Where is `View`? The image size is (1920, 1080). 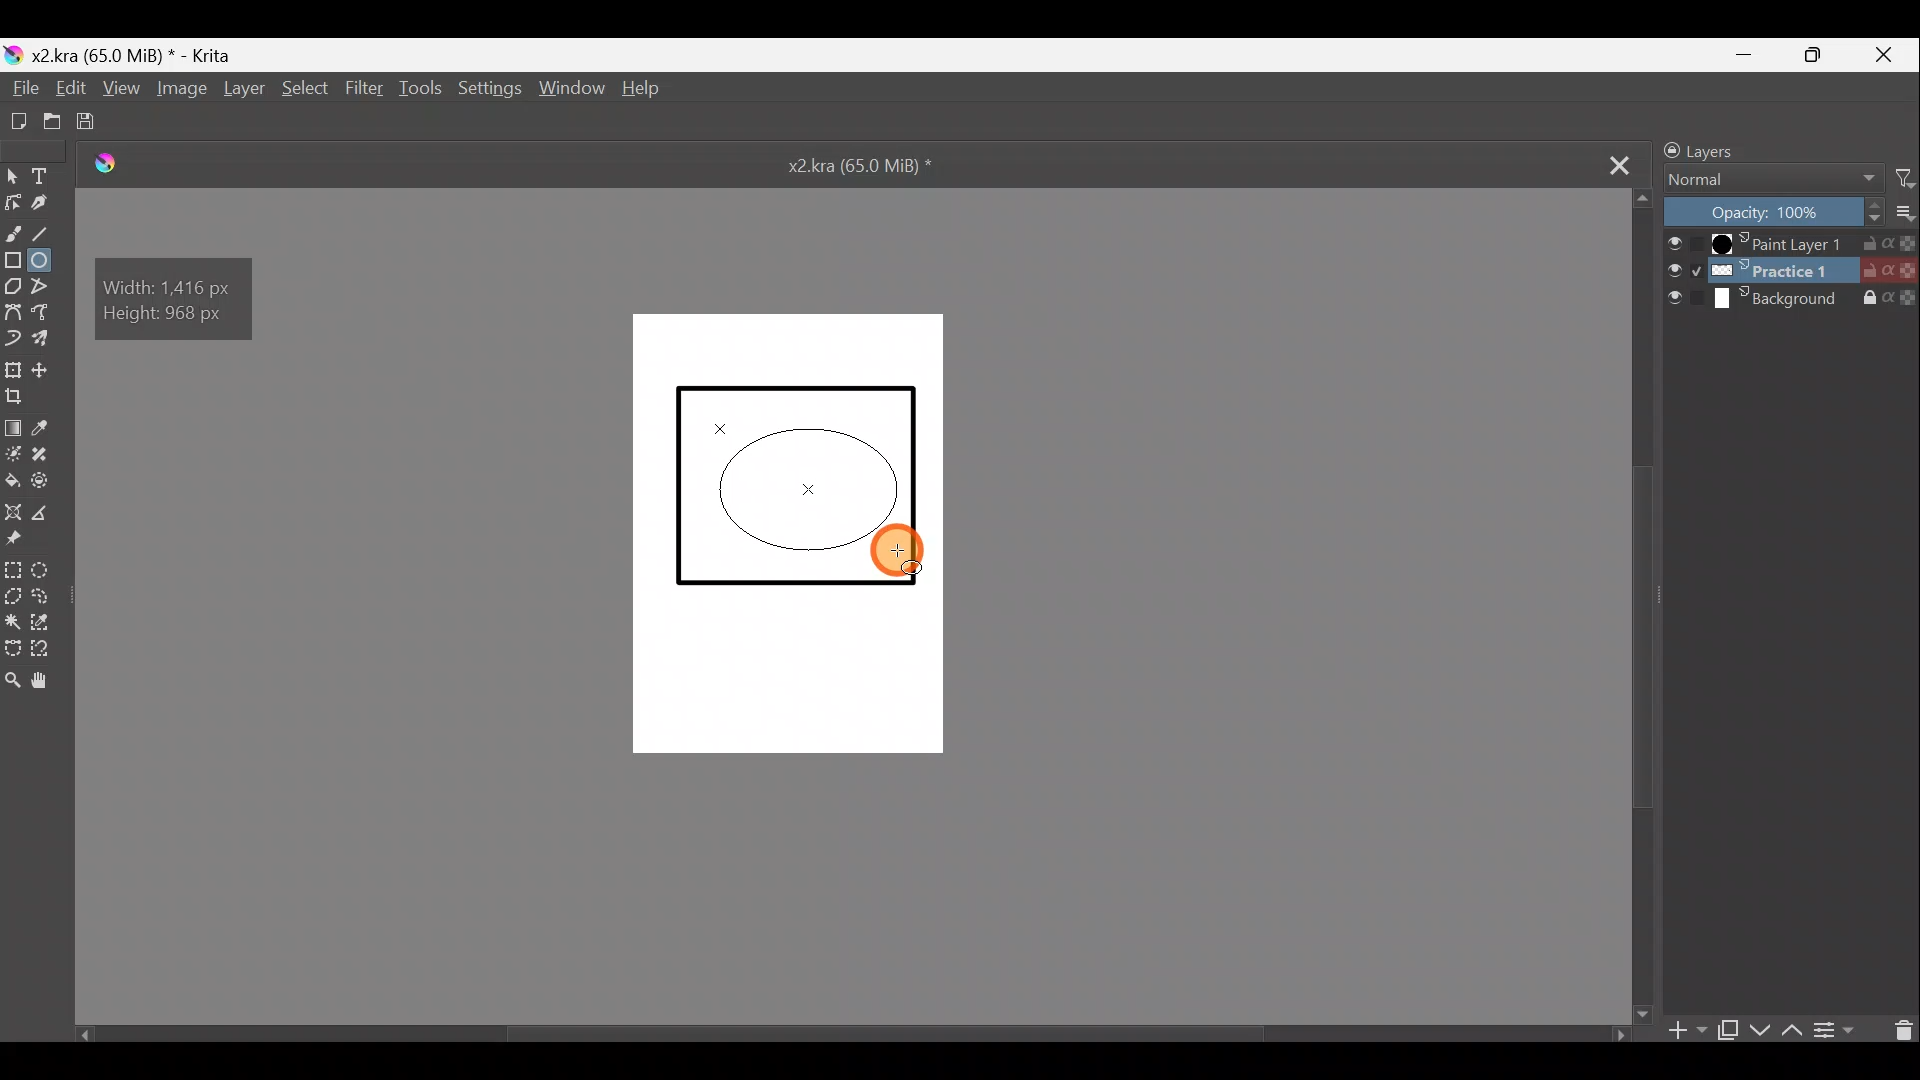
View is located at coordinates (125, 90).